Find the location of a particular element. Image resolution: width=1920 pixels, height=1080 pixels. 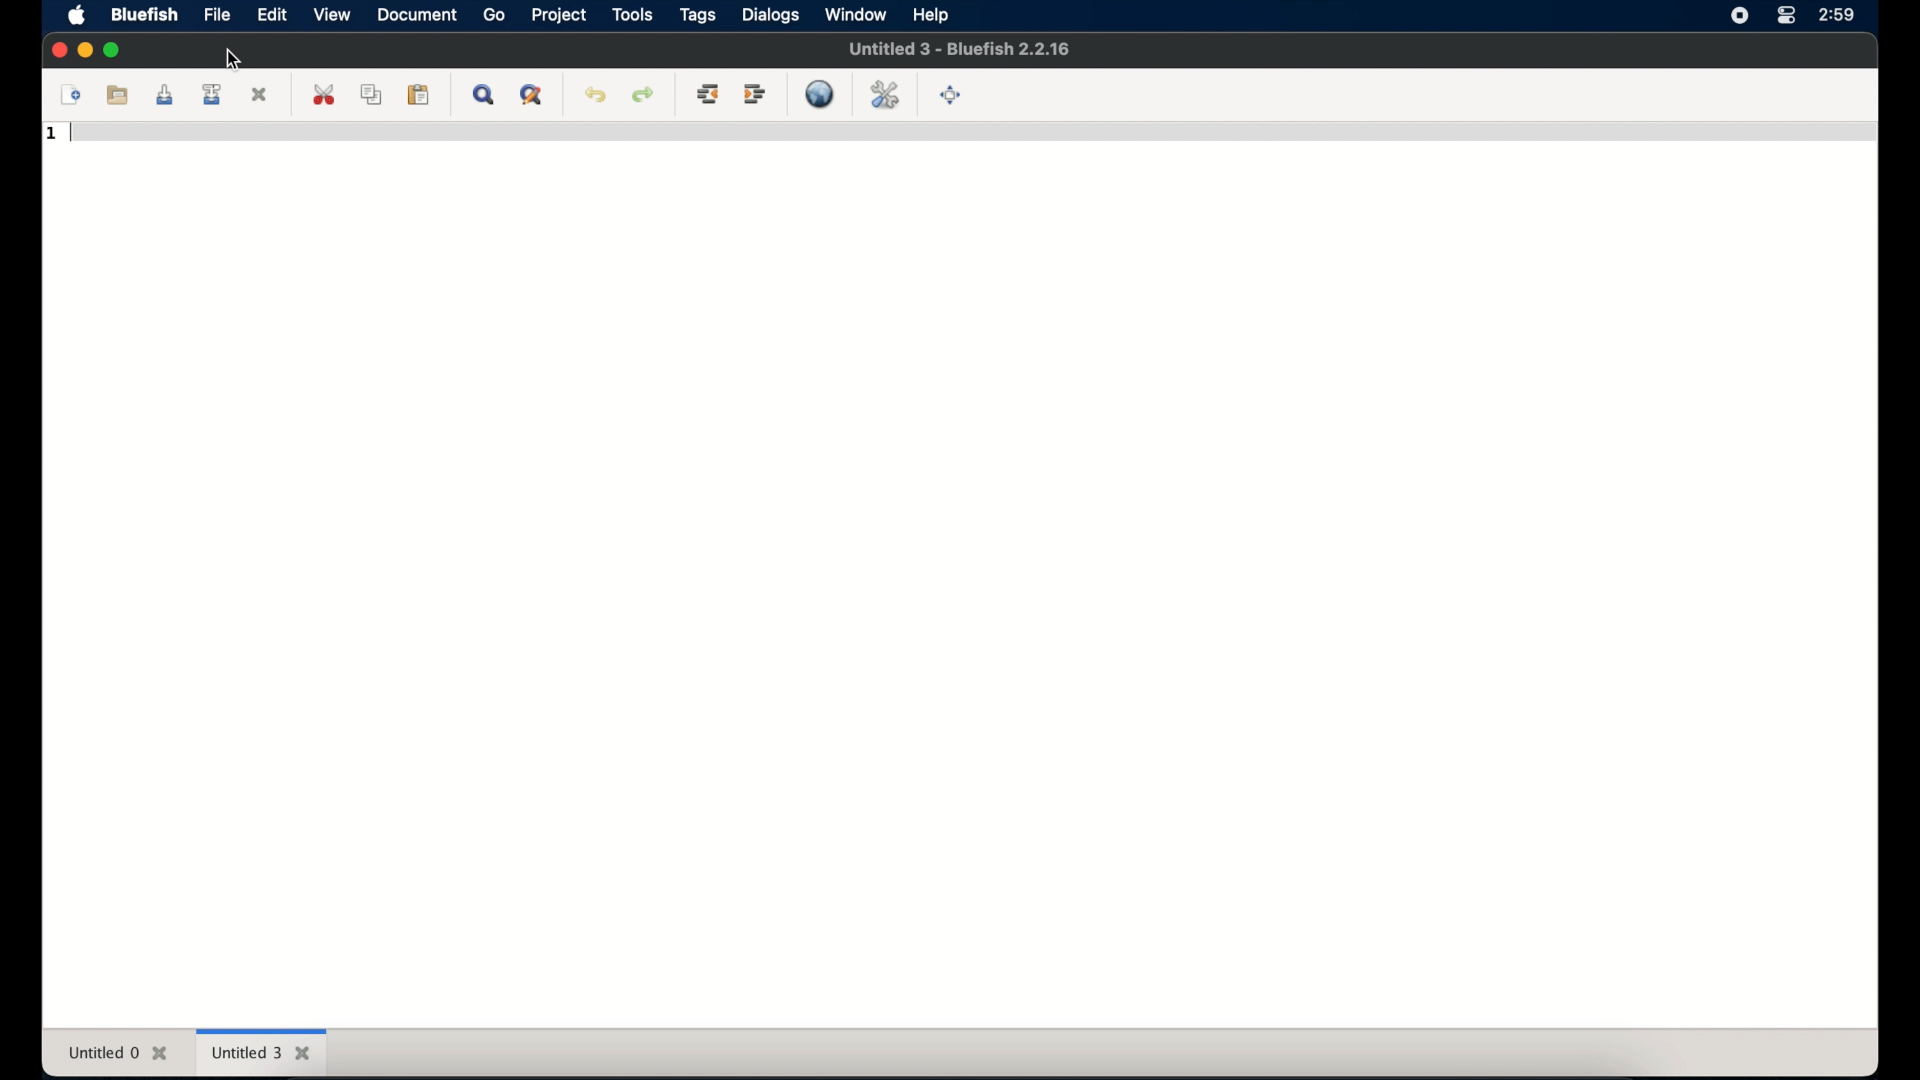

full screen is located at coordinates (952, 95).